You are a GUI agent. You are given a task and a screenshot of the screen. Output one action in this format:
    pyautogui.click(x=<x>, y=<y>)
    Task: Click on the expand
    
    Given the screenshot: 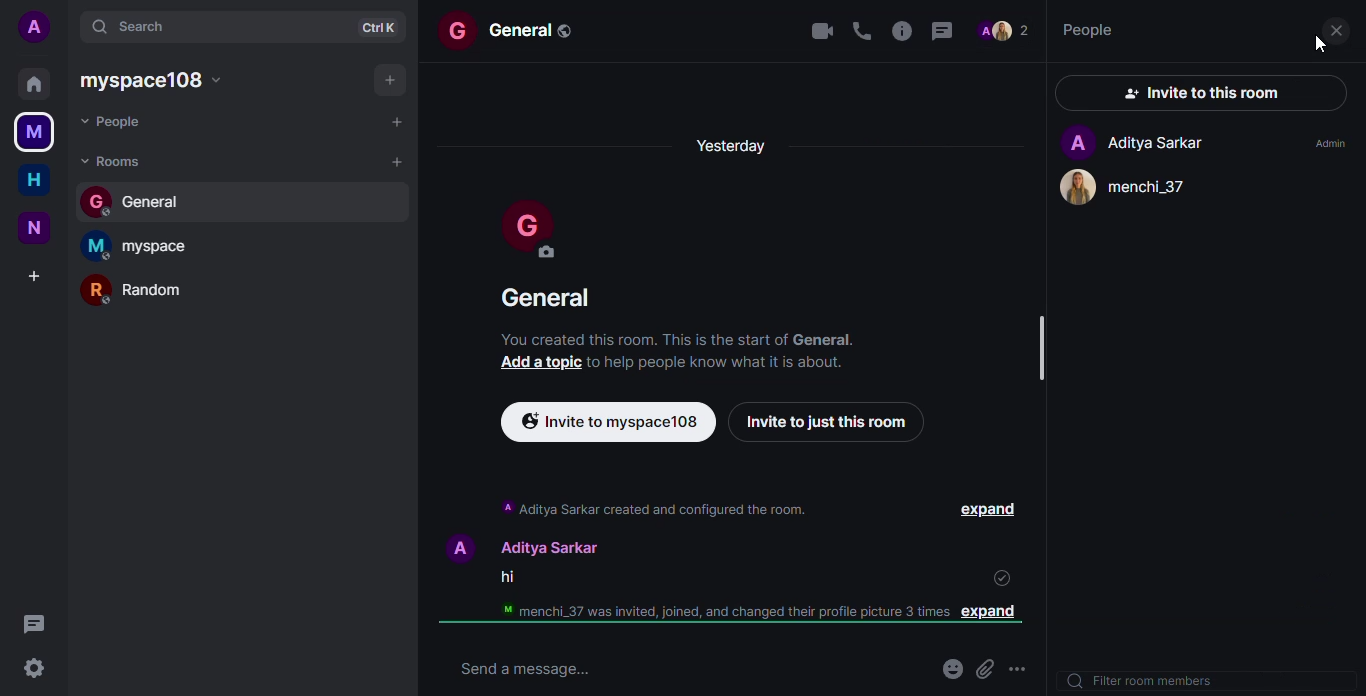 What is the action you would take?
    pyautogui.click(x=983, y=510)
    